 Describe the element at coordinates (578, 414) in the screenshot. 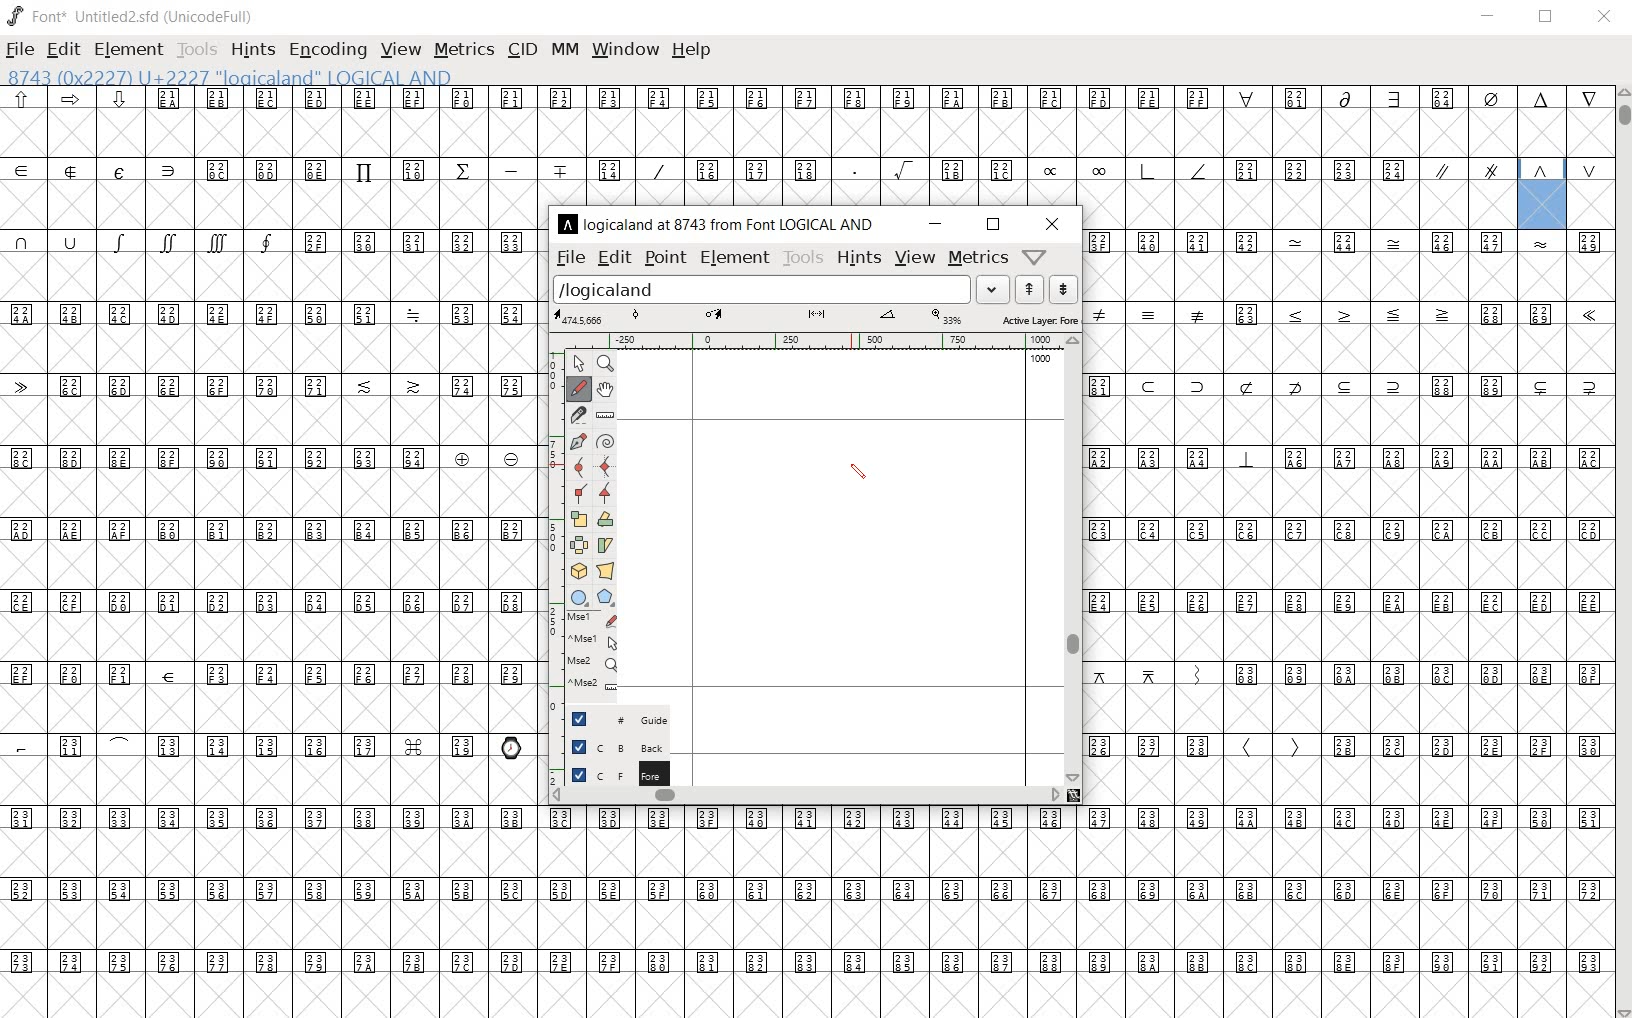

I see `cut splines in two` at that location.